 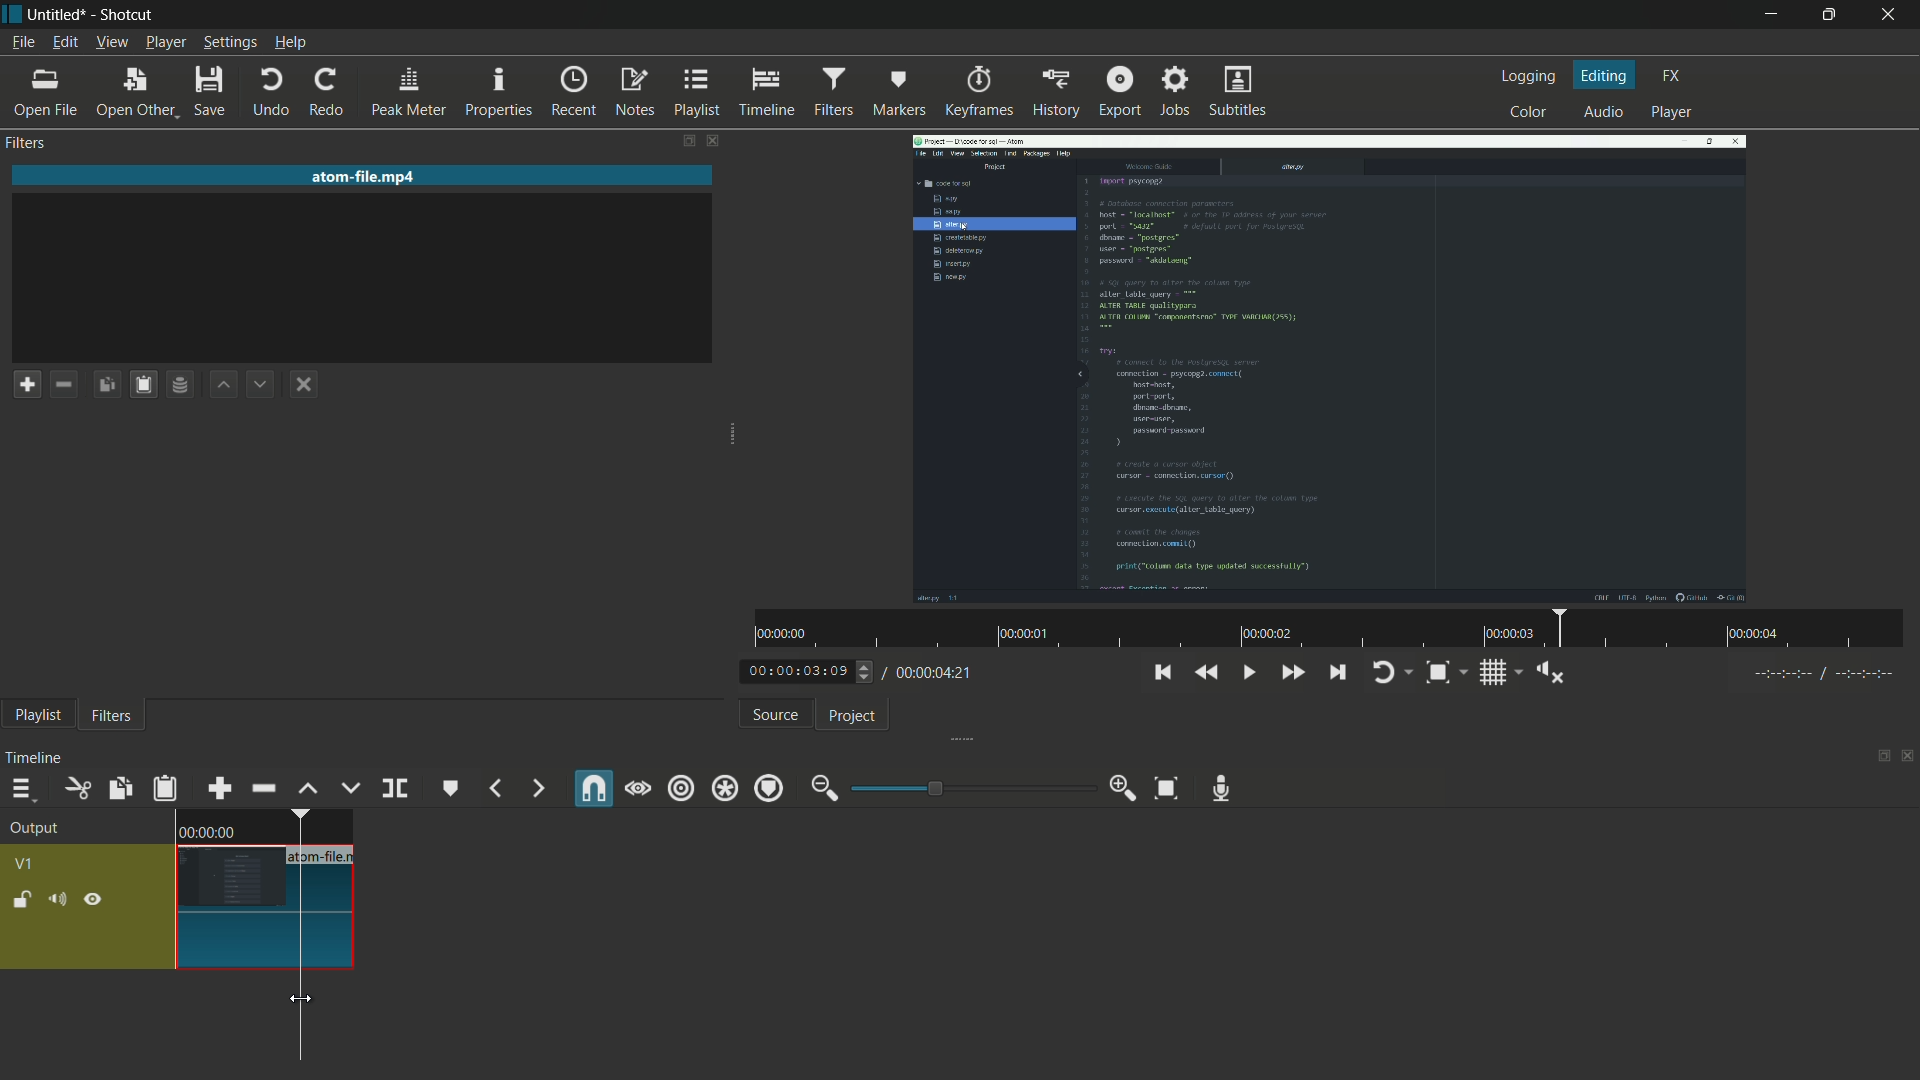 I want to click on skip to the previous point, so click(x=1168, y=673).